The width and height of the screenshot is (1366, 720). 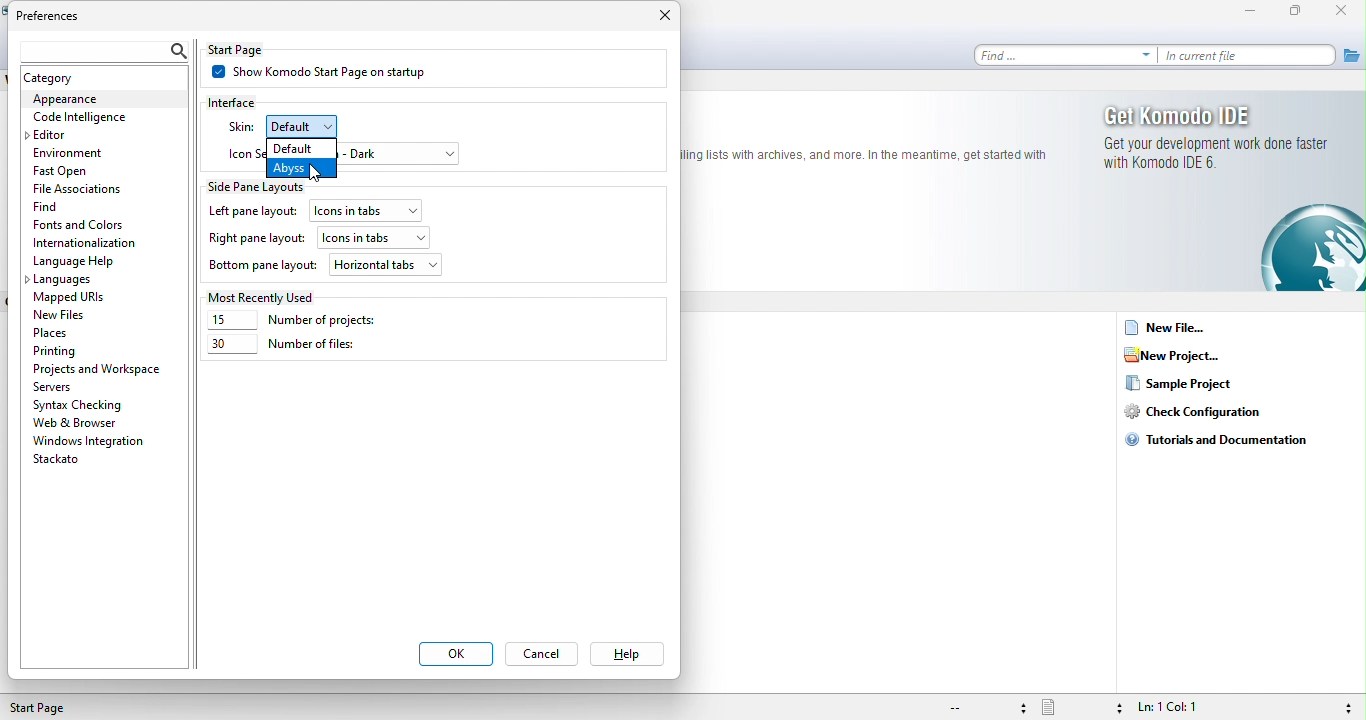 I want to click on horizontal tabs, so click(x=386, y=264).